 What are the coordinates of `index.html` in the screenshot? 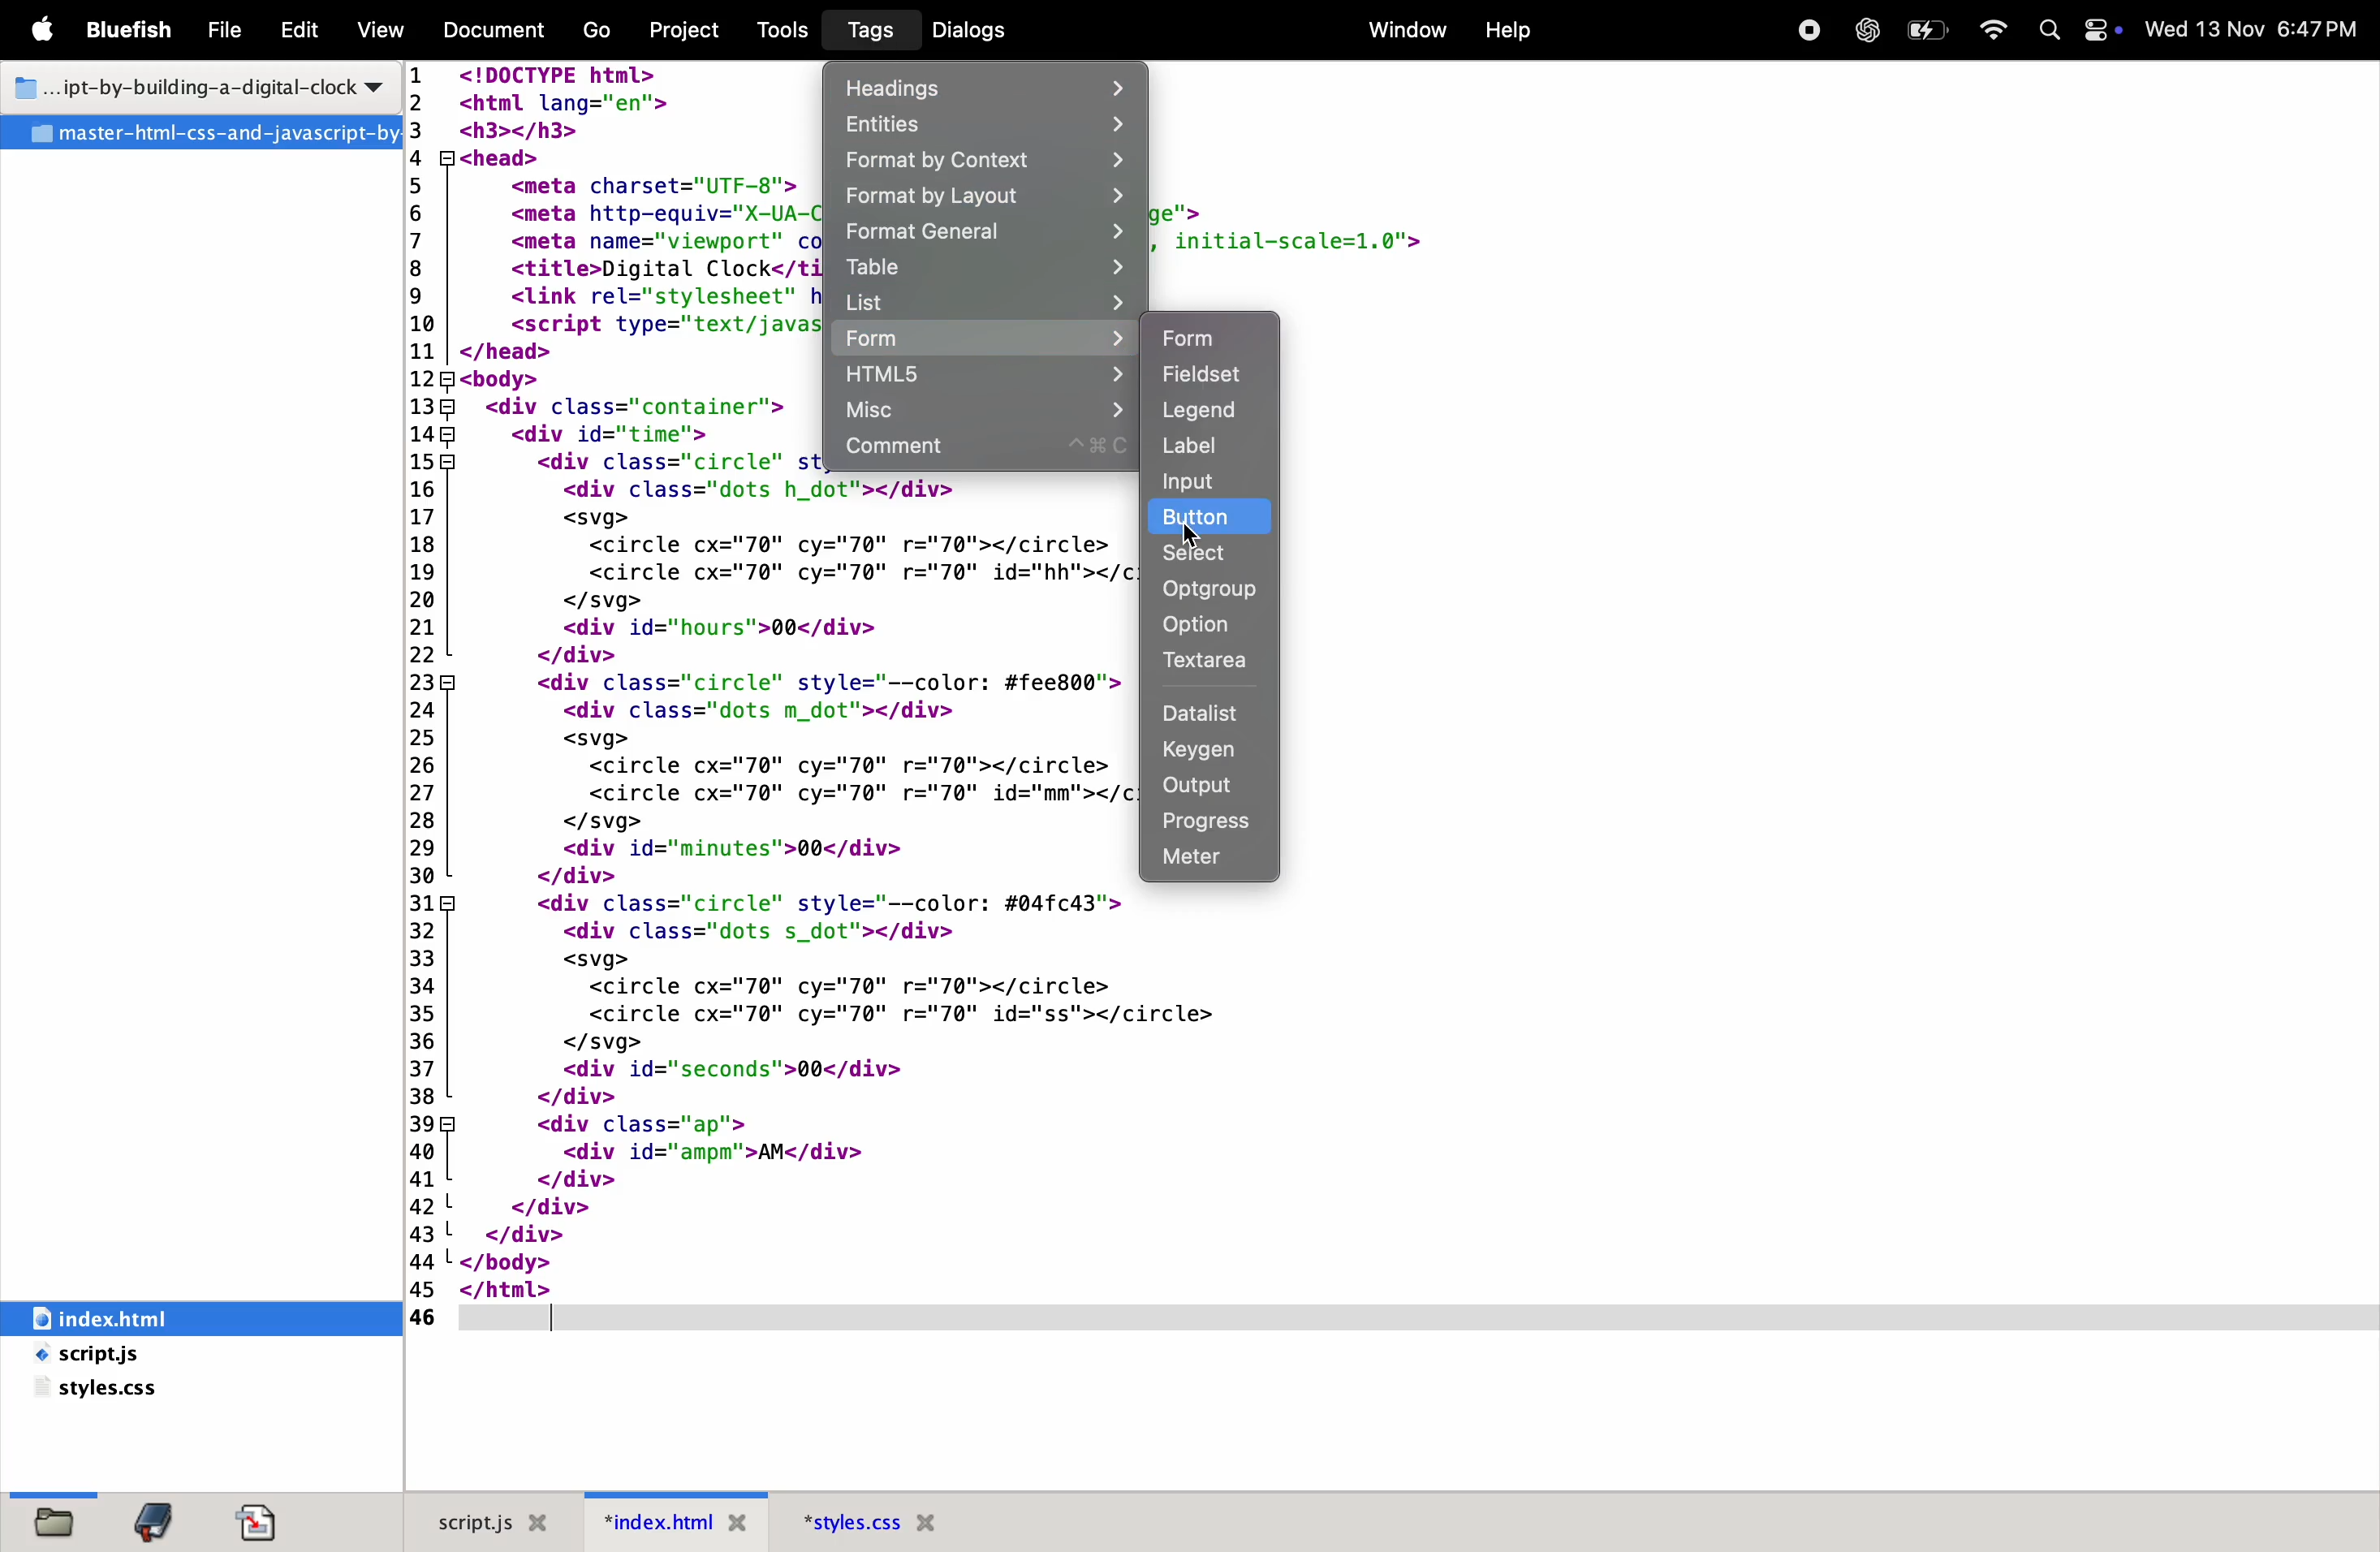 It's located at (654, 1521).